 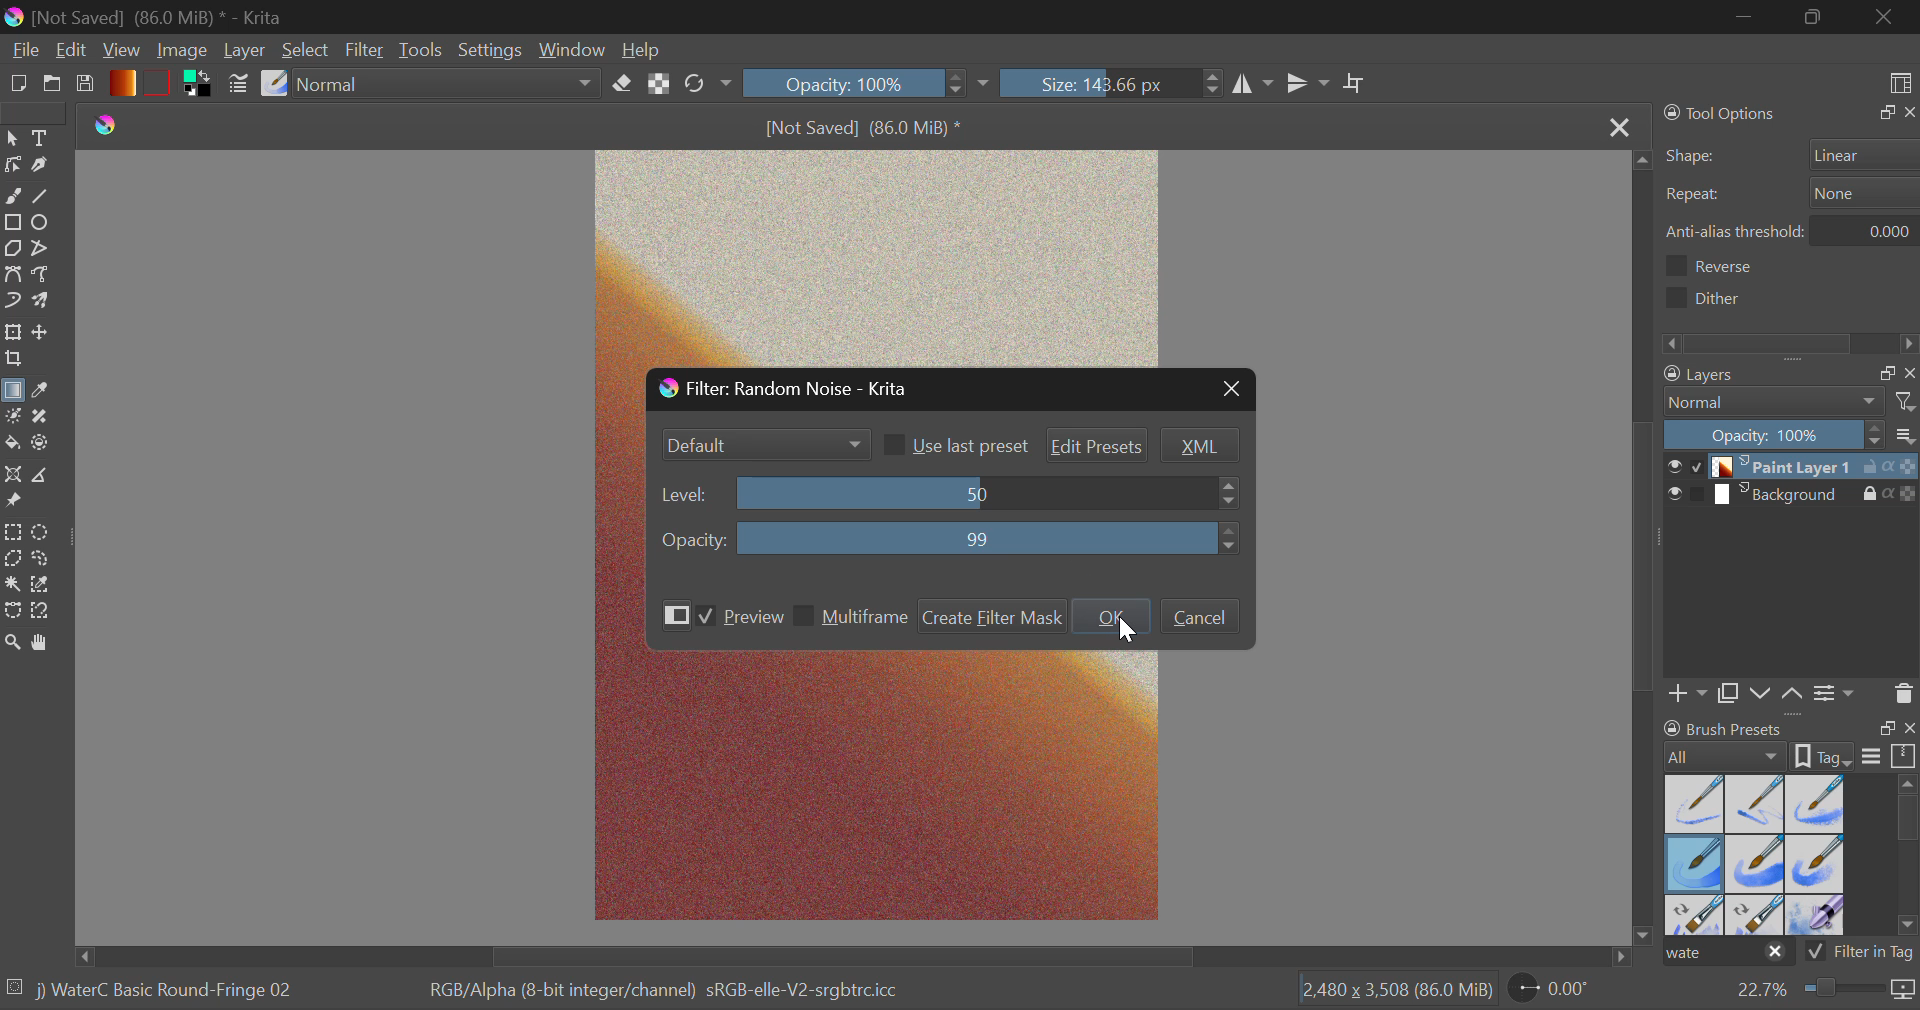 I want to click on Brusht Settings, so click(x=238, y=87).